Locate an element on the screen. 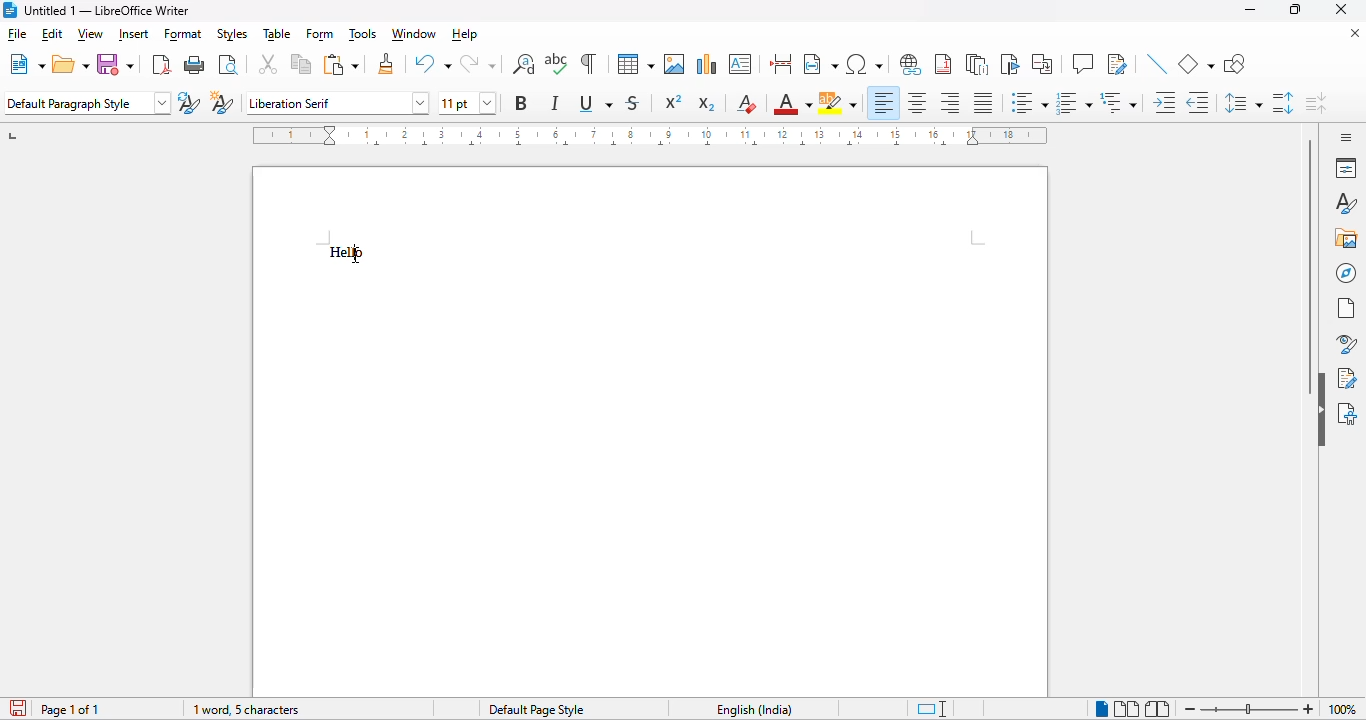  gallery is located at coordinates (1345, 238).